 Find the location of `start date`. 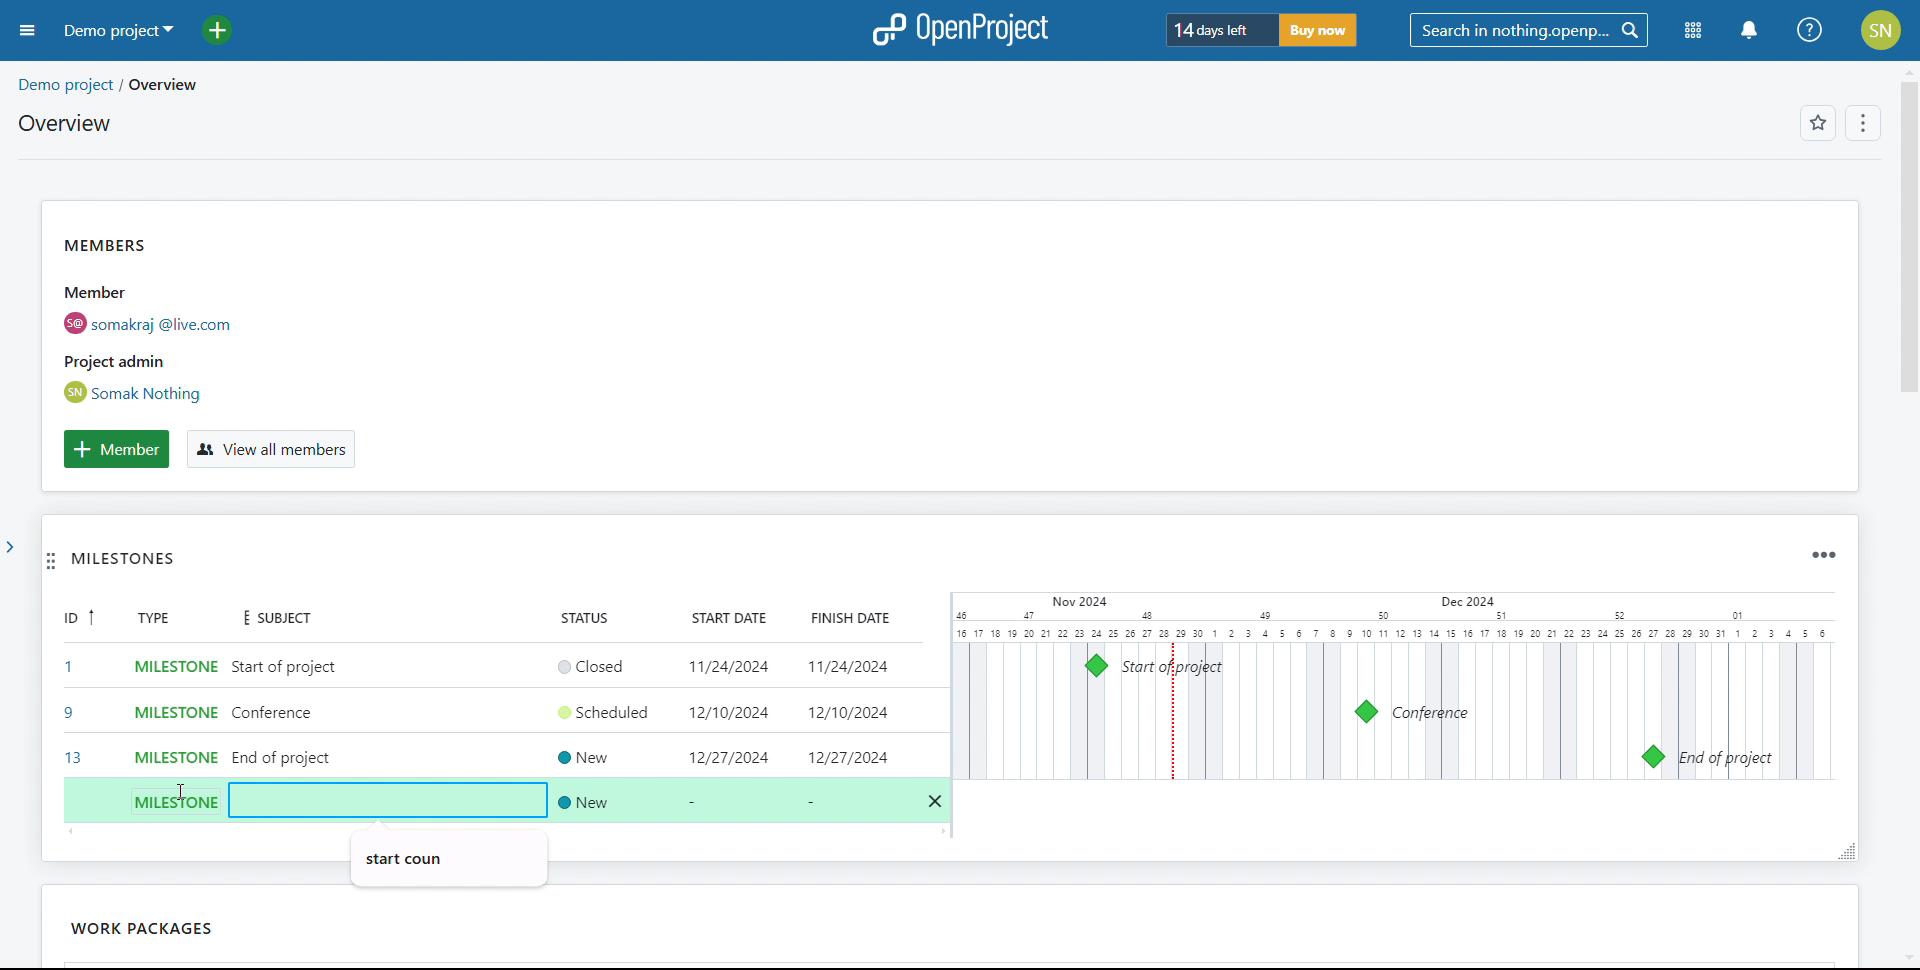

start date is located at coordinates (723, 619).